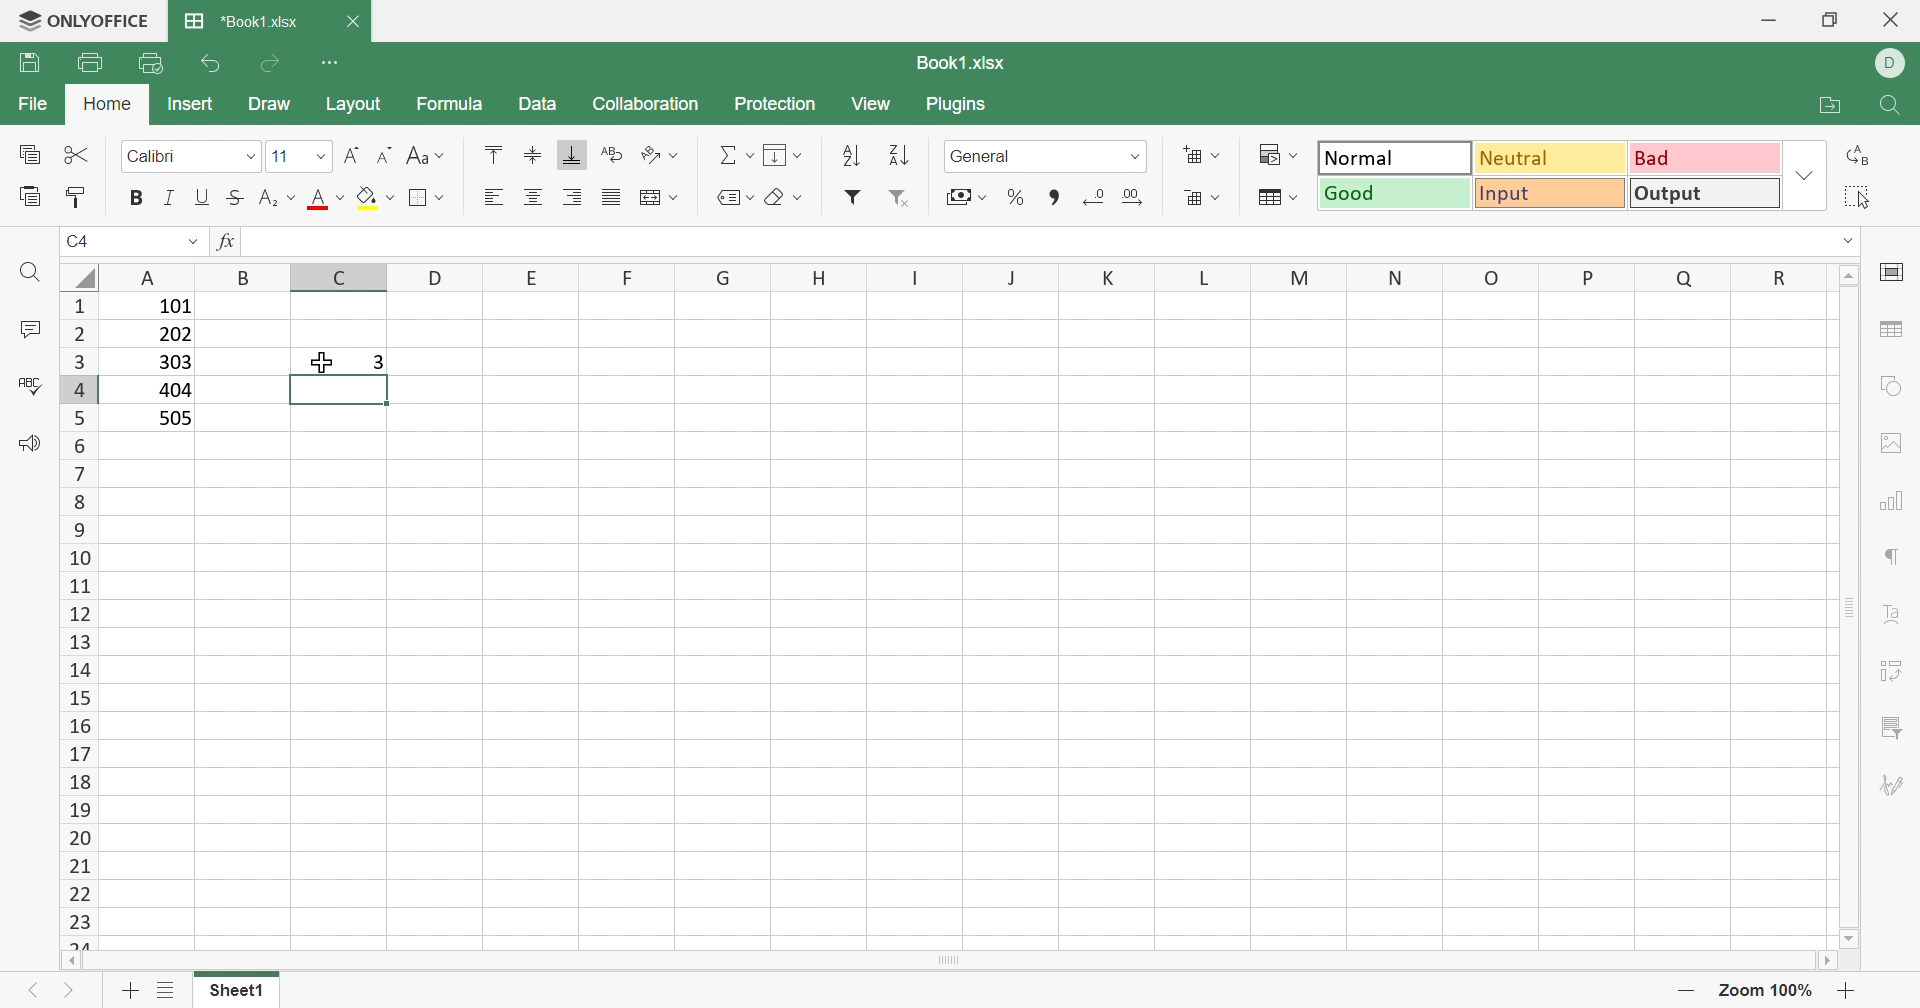 The height and width of the screenshot is (1008, 1920). What do you see at coordinates (1003, 156) in the screenshot?
I see `Number format` at bounding box center [1003, 156].